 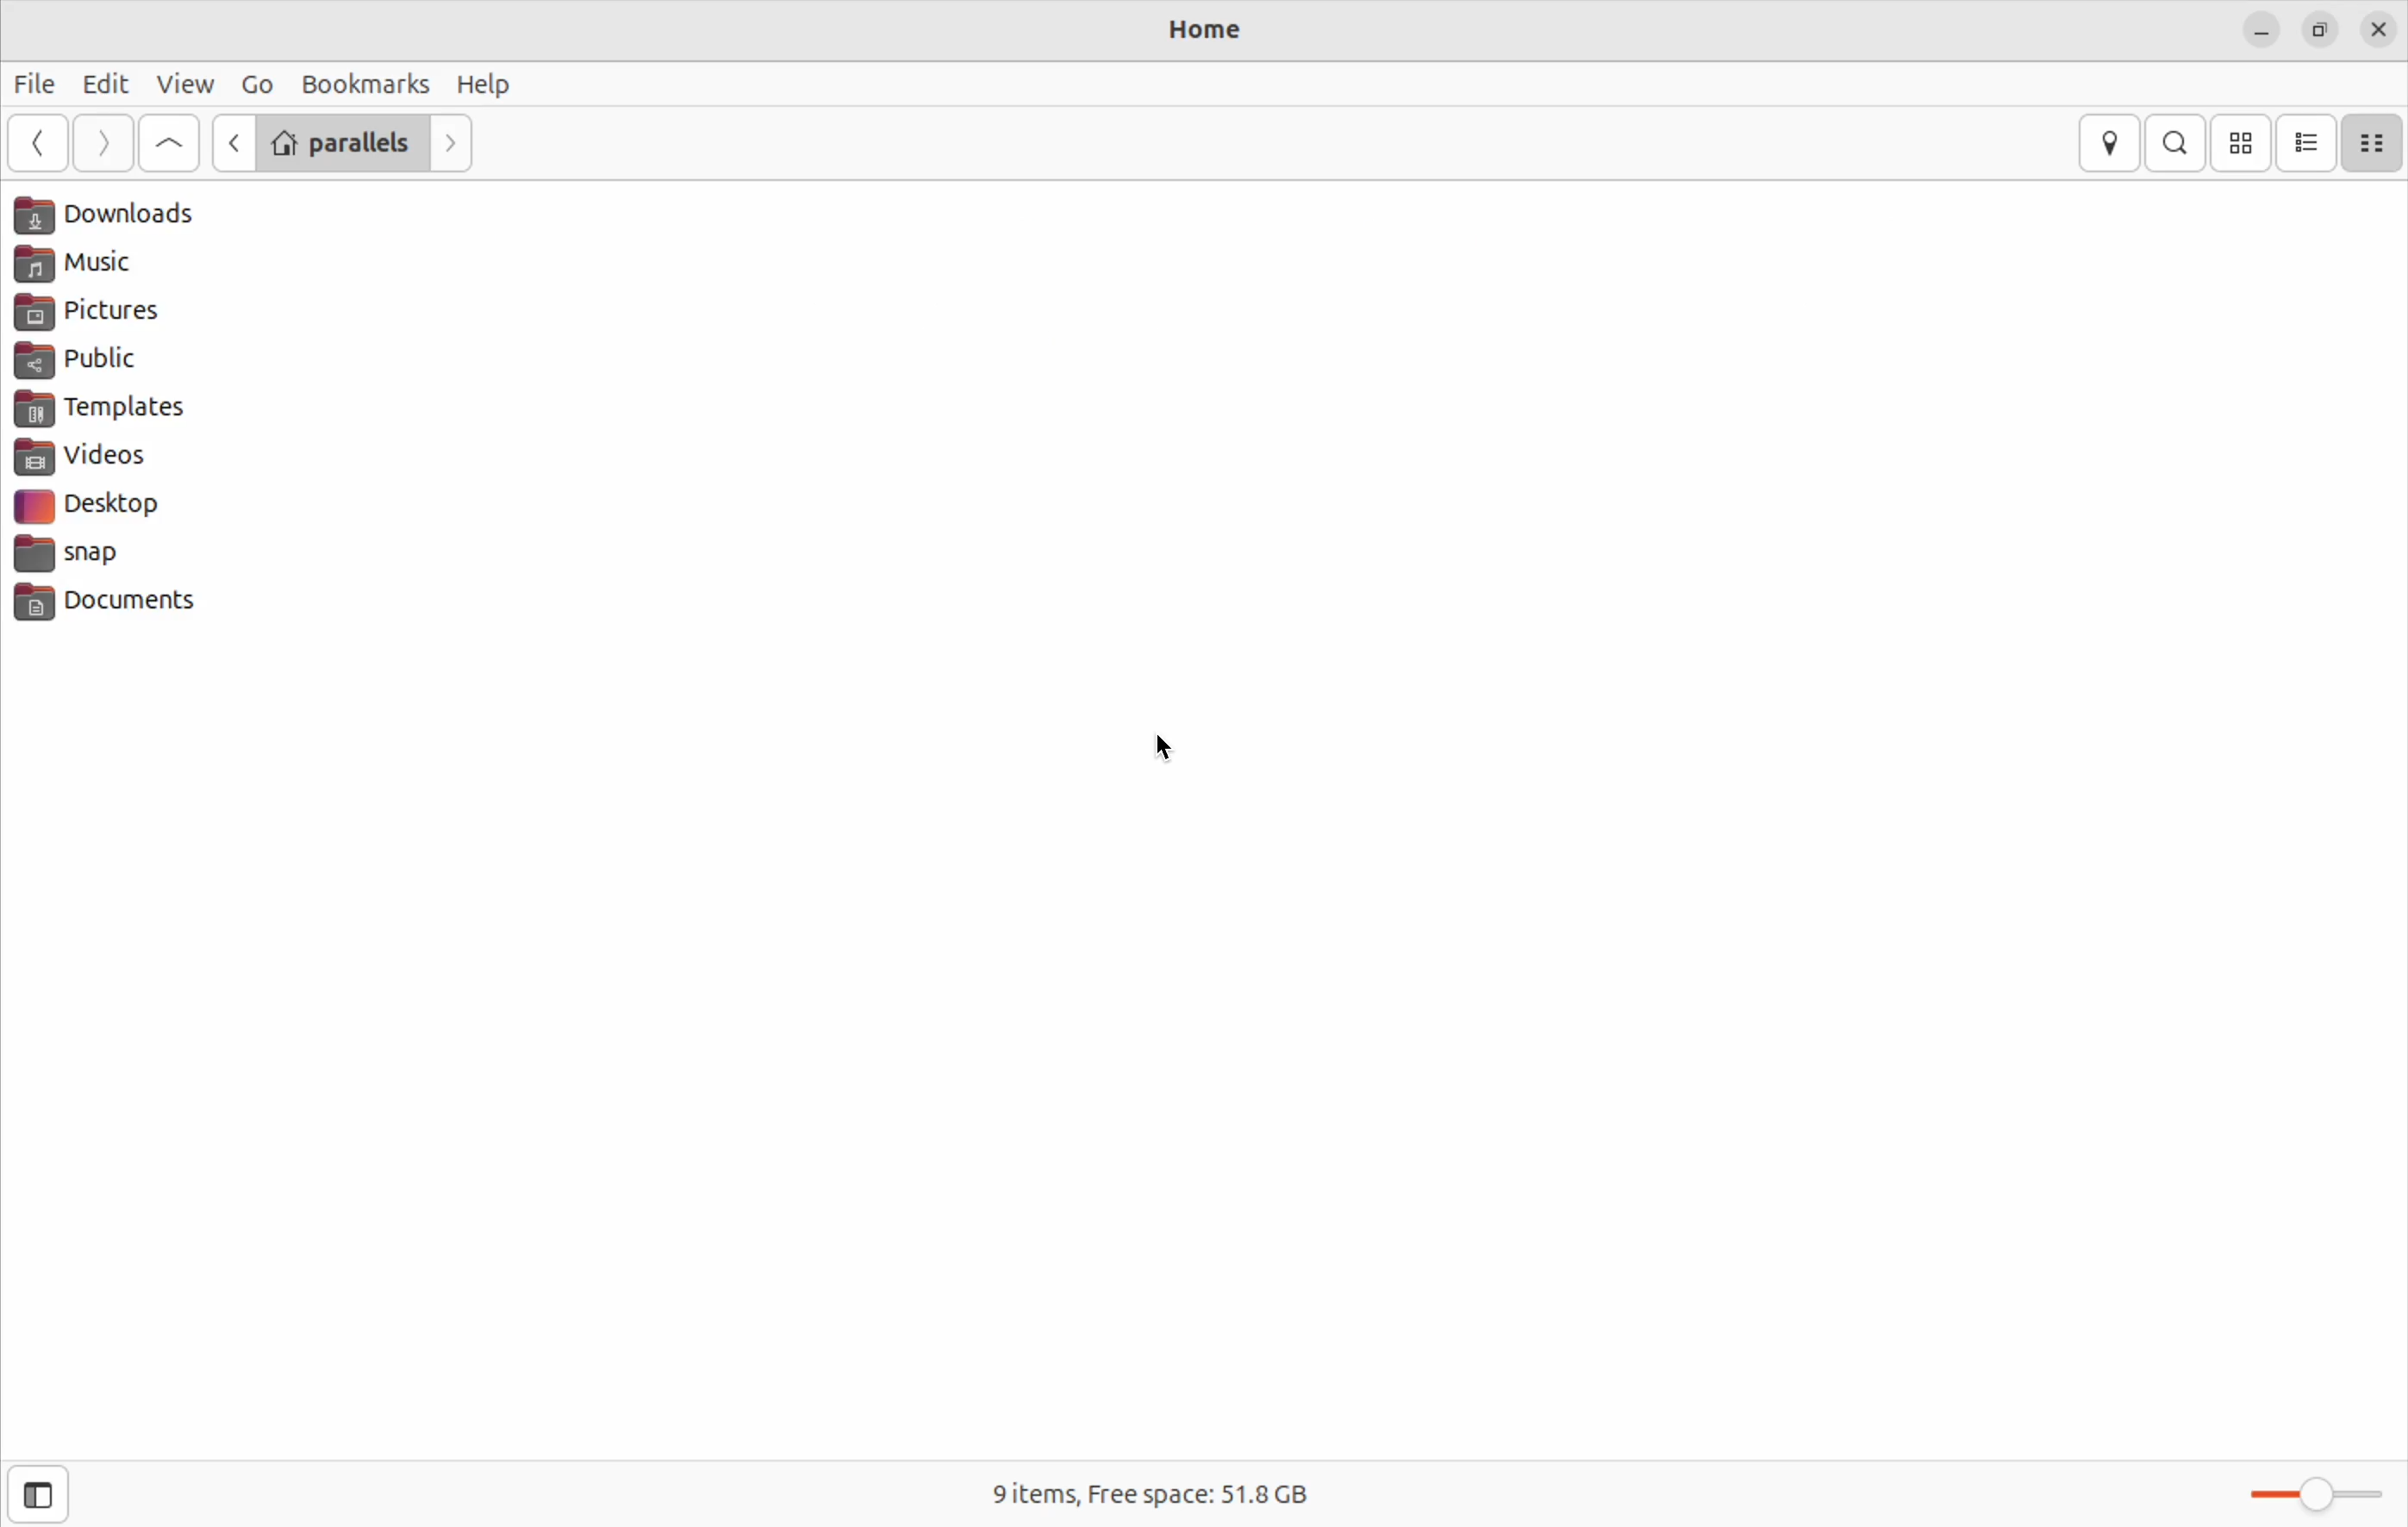 What do you see at coordinates (2321, 31) in the screenshot?
I see `resize` at bounding box center [2321, 31].